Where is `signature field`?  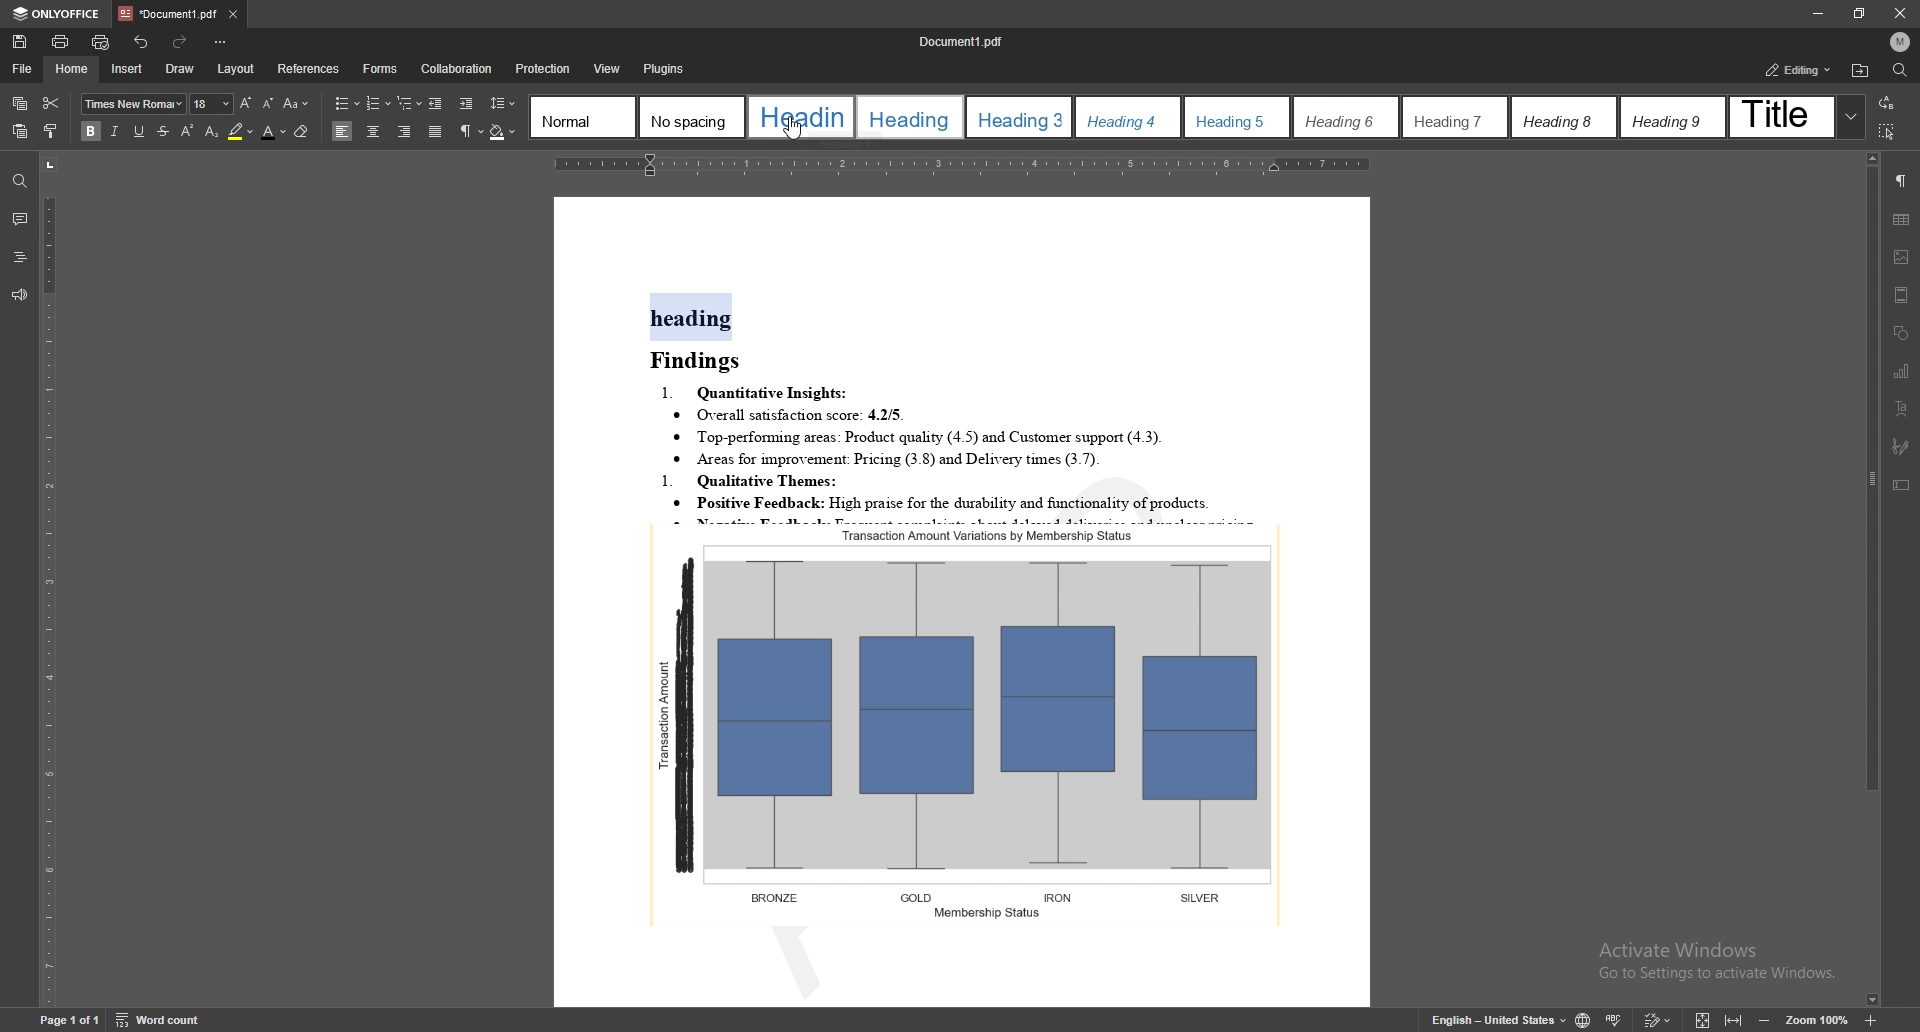
signature field is located at coordinates (1900, 448).